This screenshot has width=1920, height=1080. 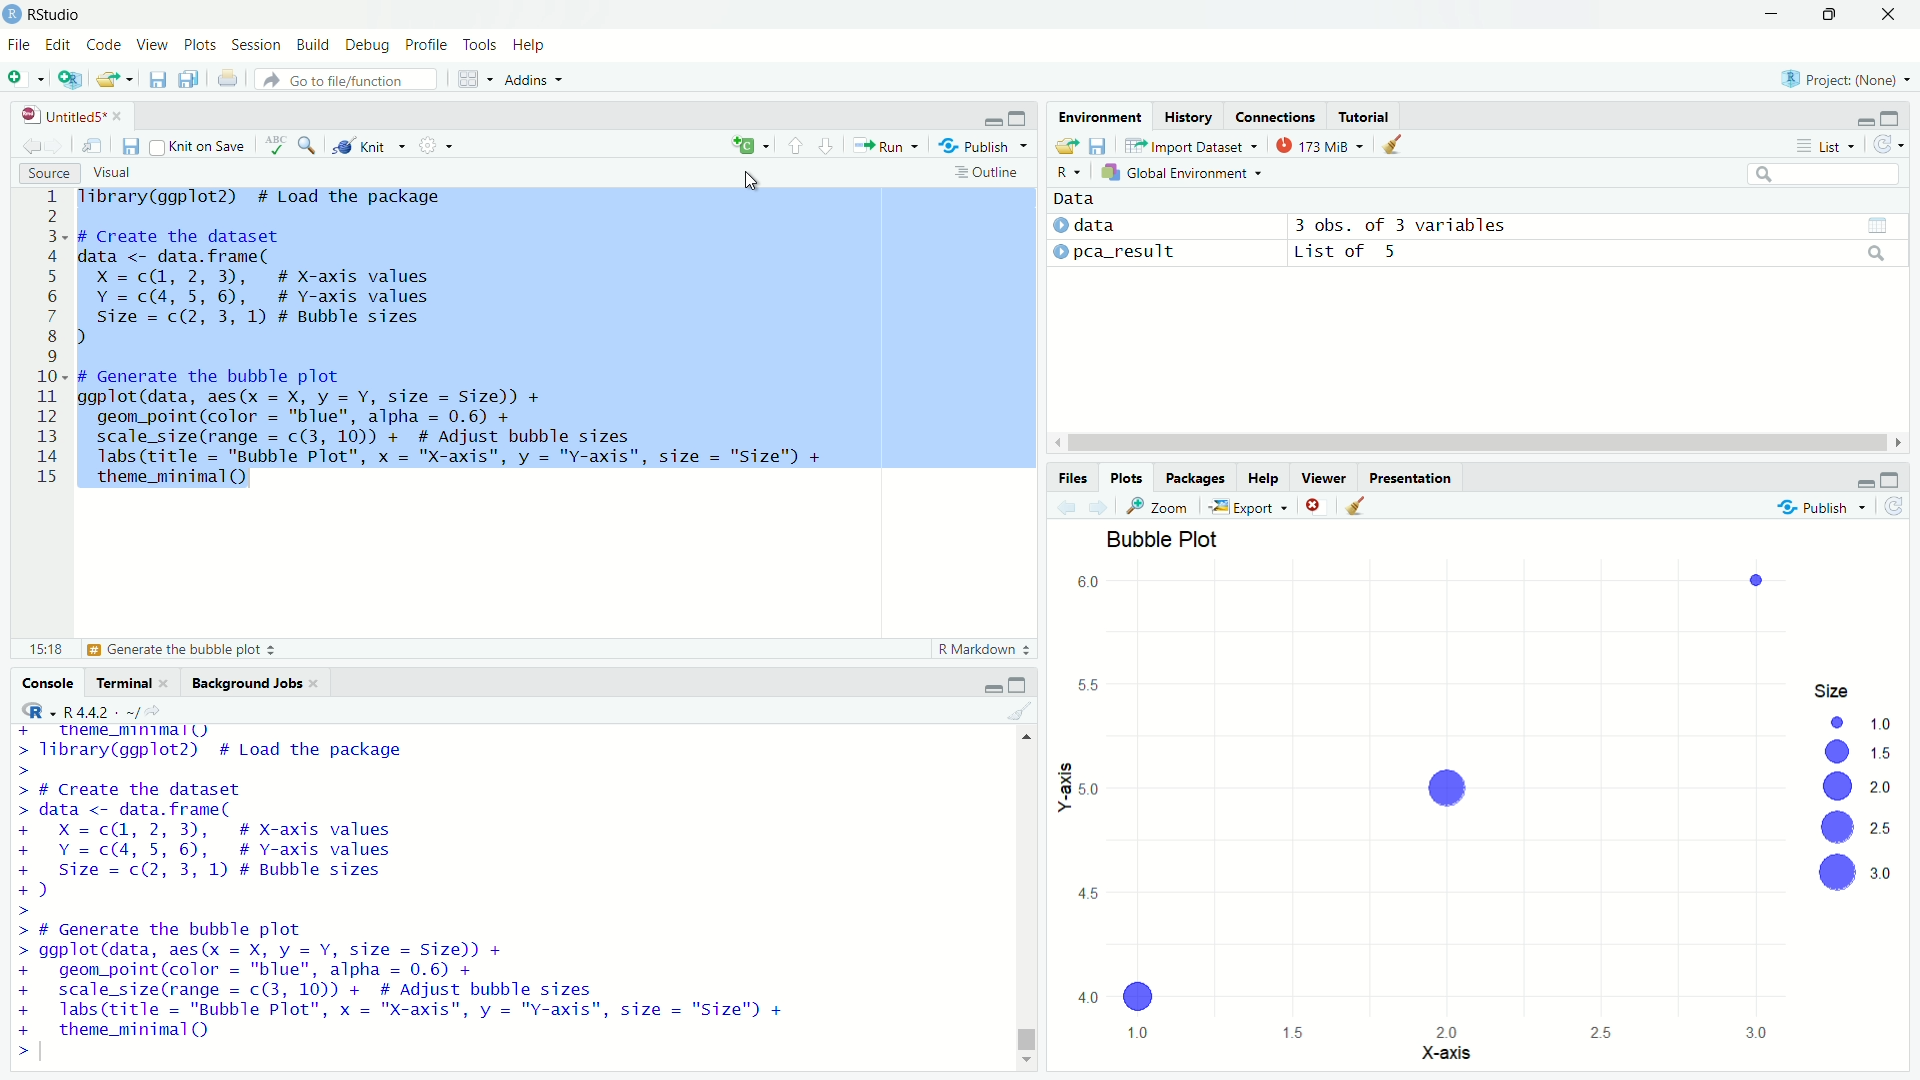 What do you see at coordinates (428, 46) in the screenshot?
I see `profile` at bounding box center [428, 46].